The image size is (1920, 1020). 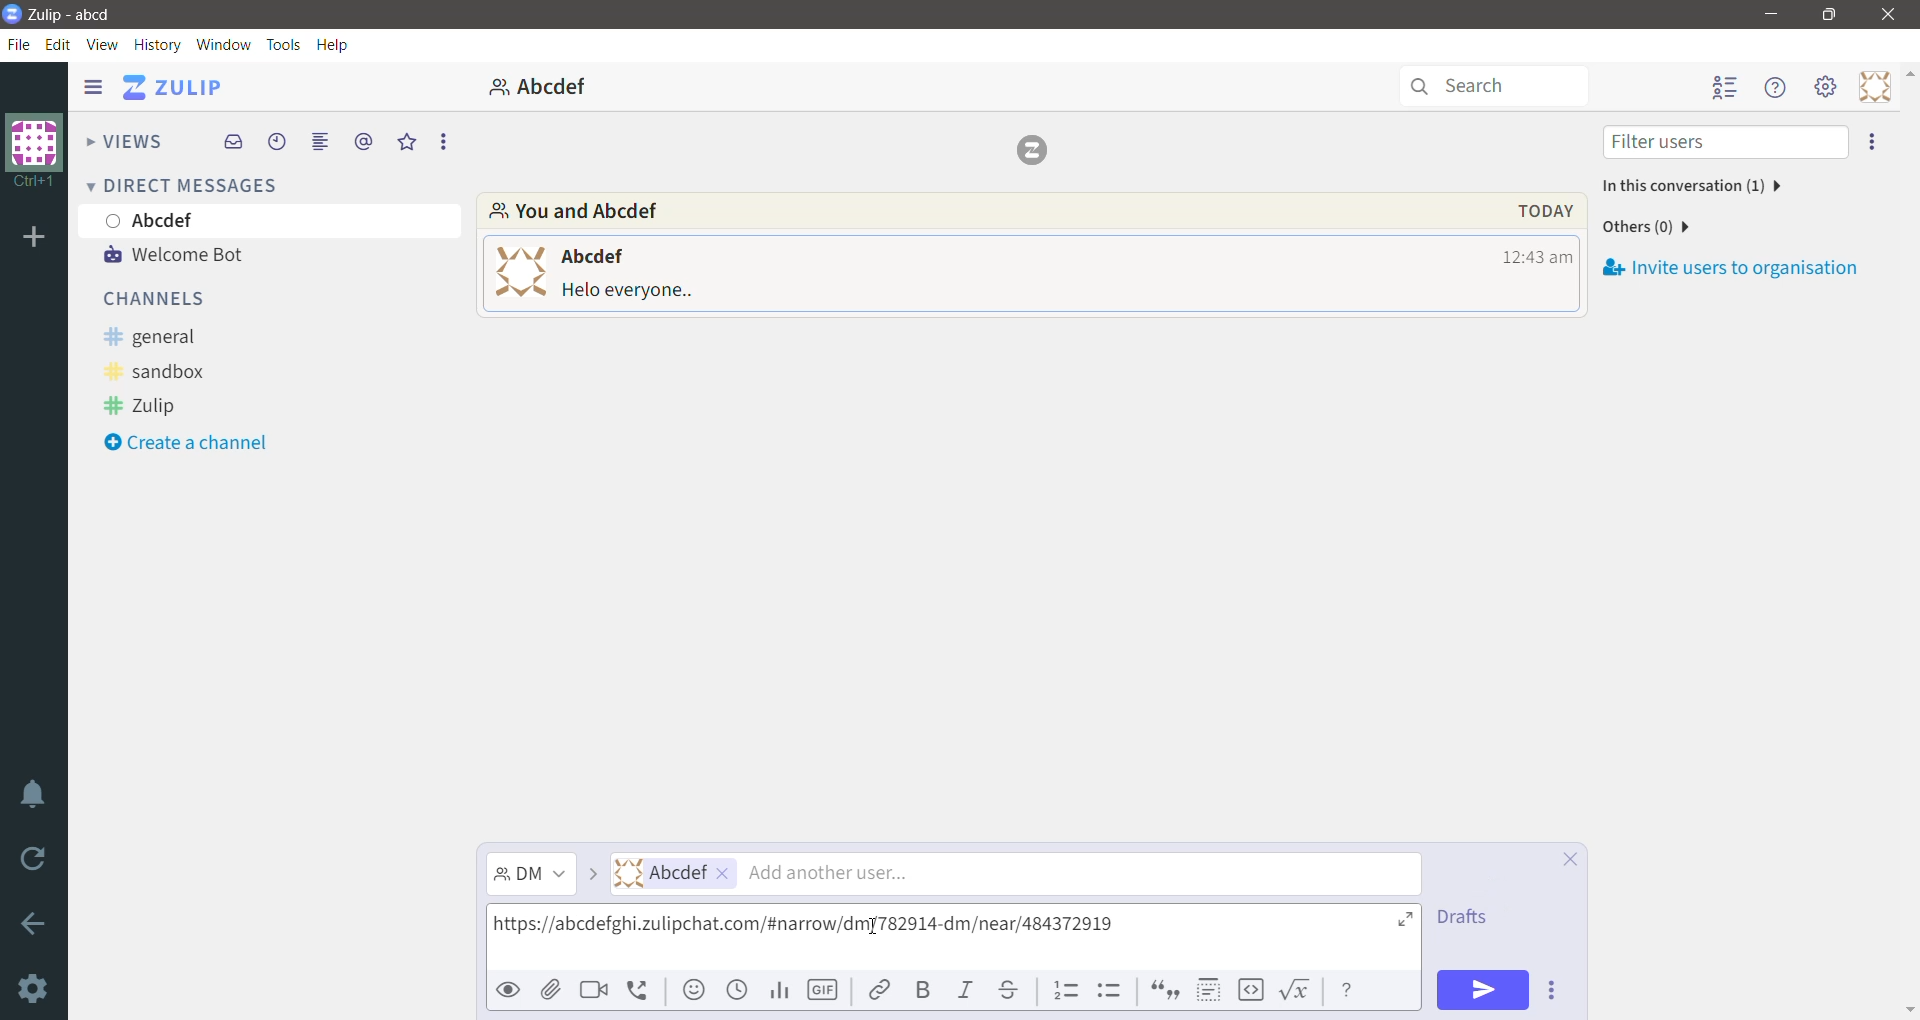 What do you see at coordinates (508, 992) in the screenshot?
I see `Preview` at bounding box center [508, 992].